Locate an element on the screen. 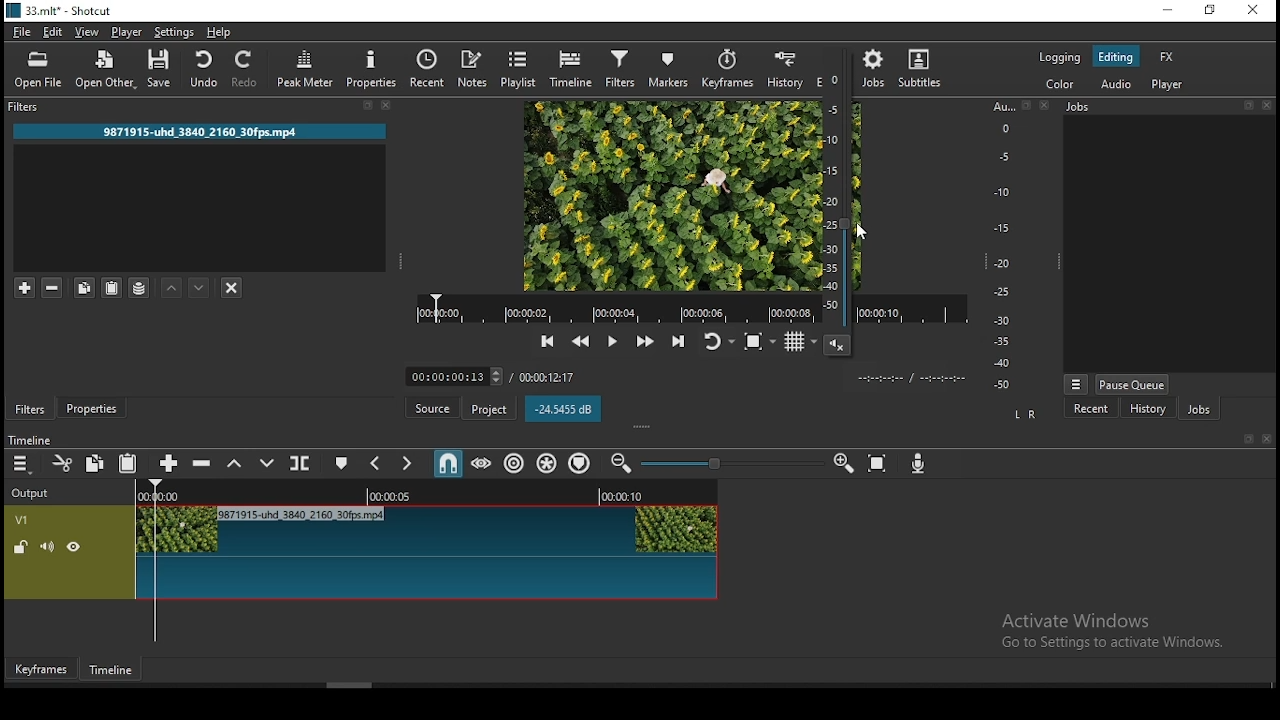 The image size is (1280, 720). cut is located at coordinates (64, 465).